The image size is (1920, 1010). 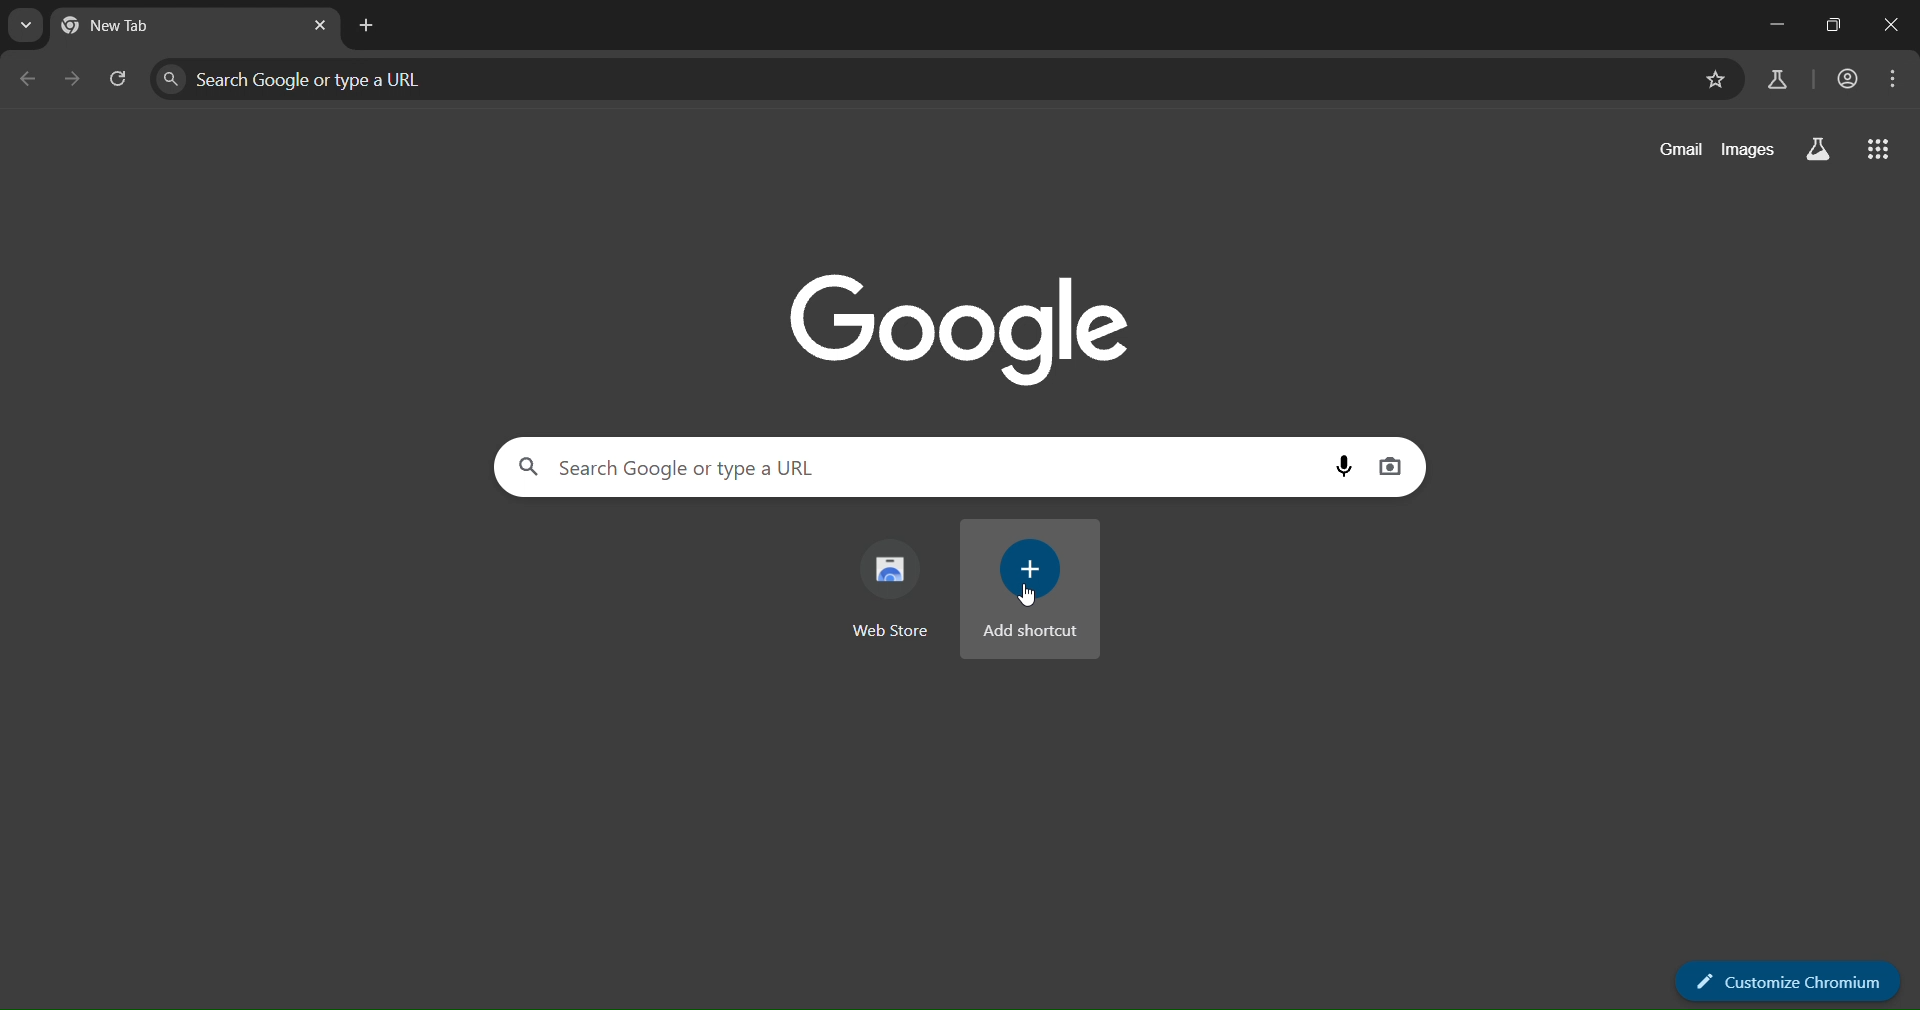 I want to click on new tab, so click(x=371, y=25).